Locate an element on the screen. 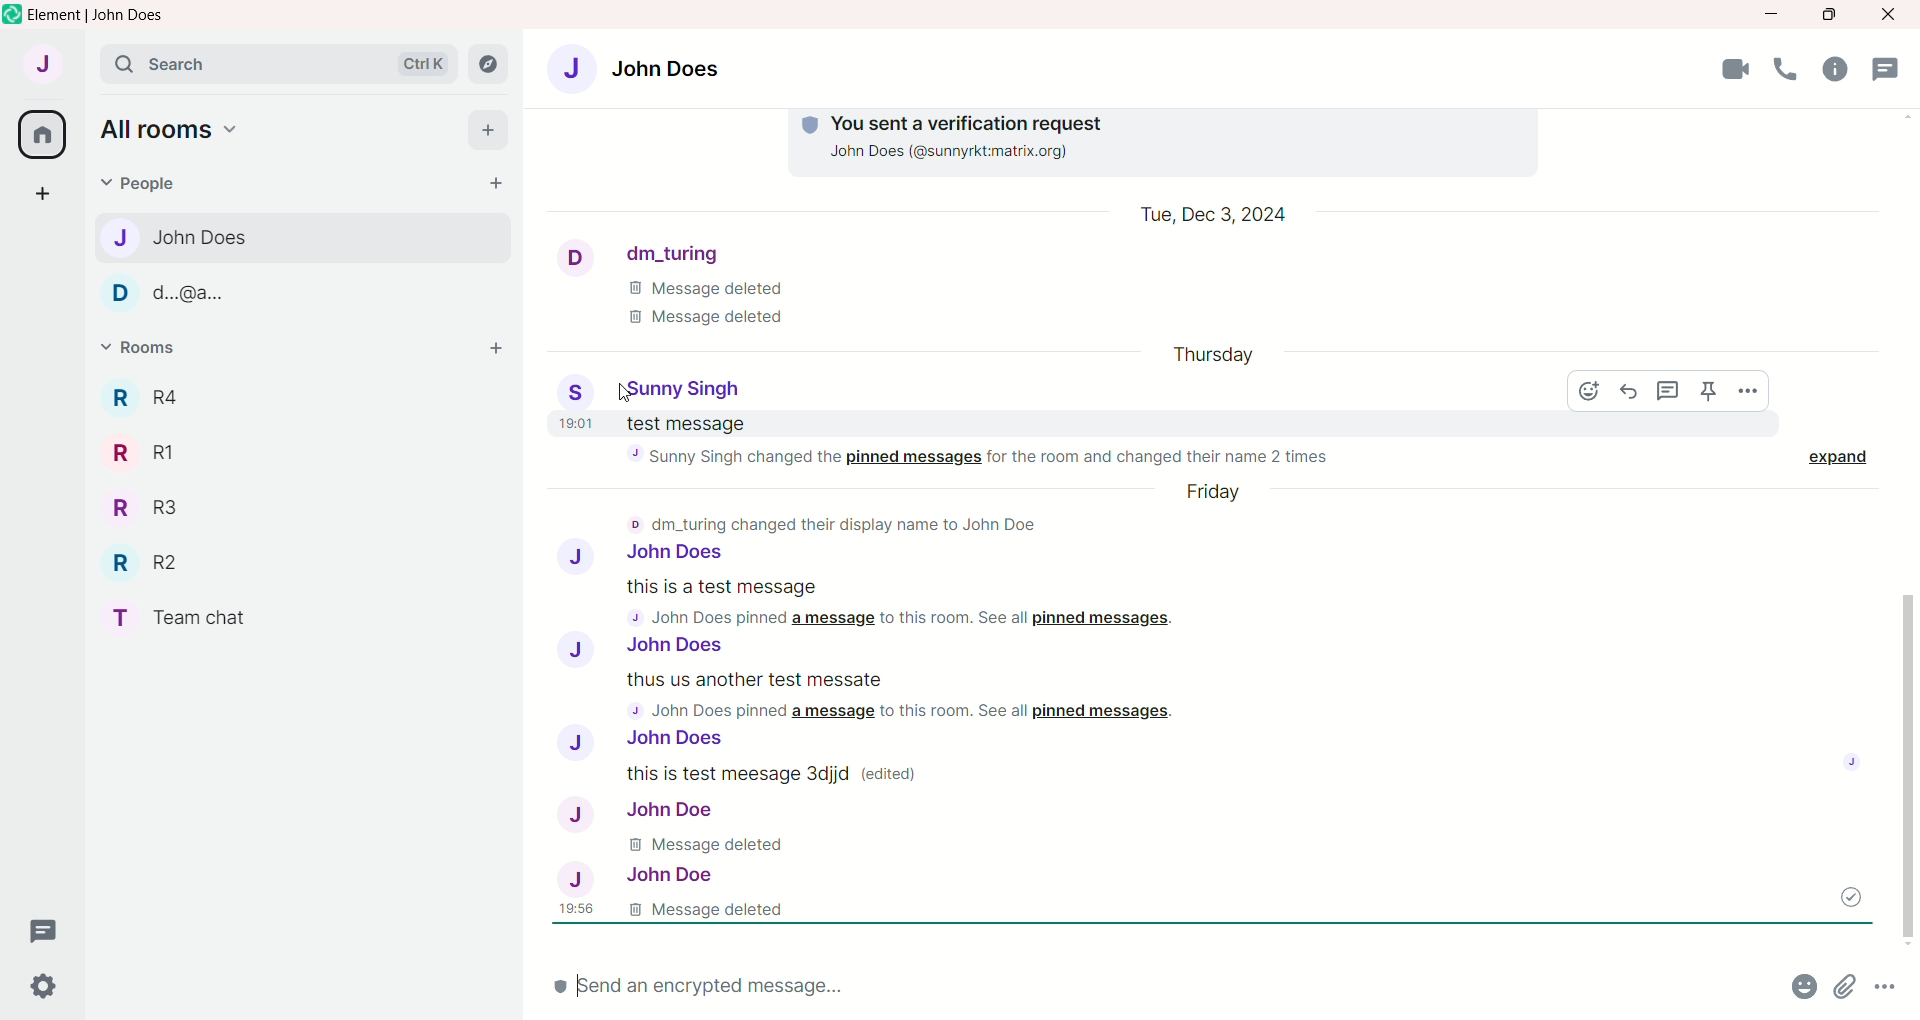  thread is located at coordinates (1886, 68).